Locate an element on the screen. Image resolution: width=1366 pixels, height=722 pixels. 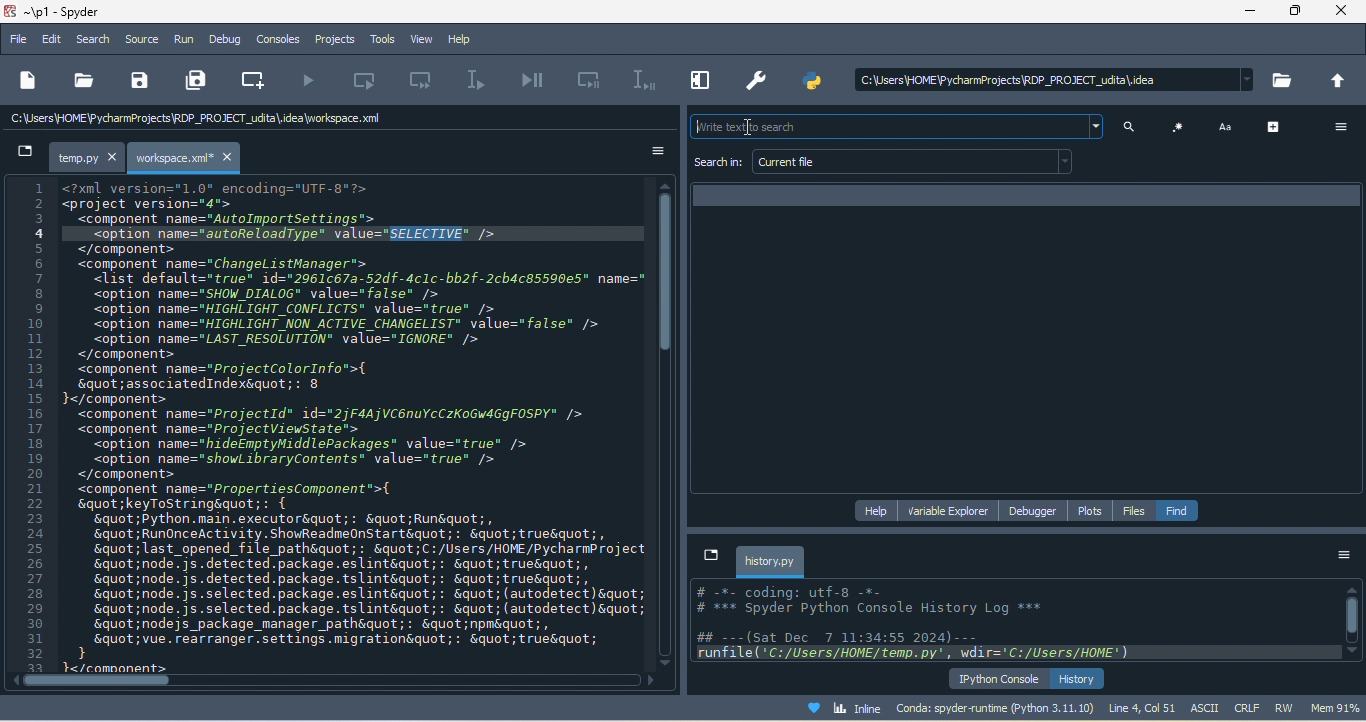
cursor is located at coordinates (753, 131).